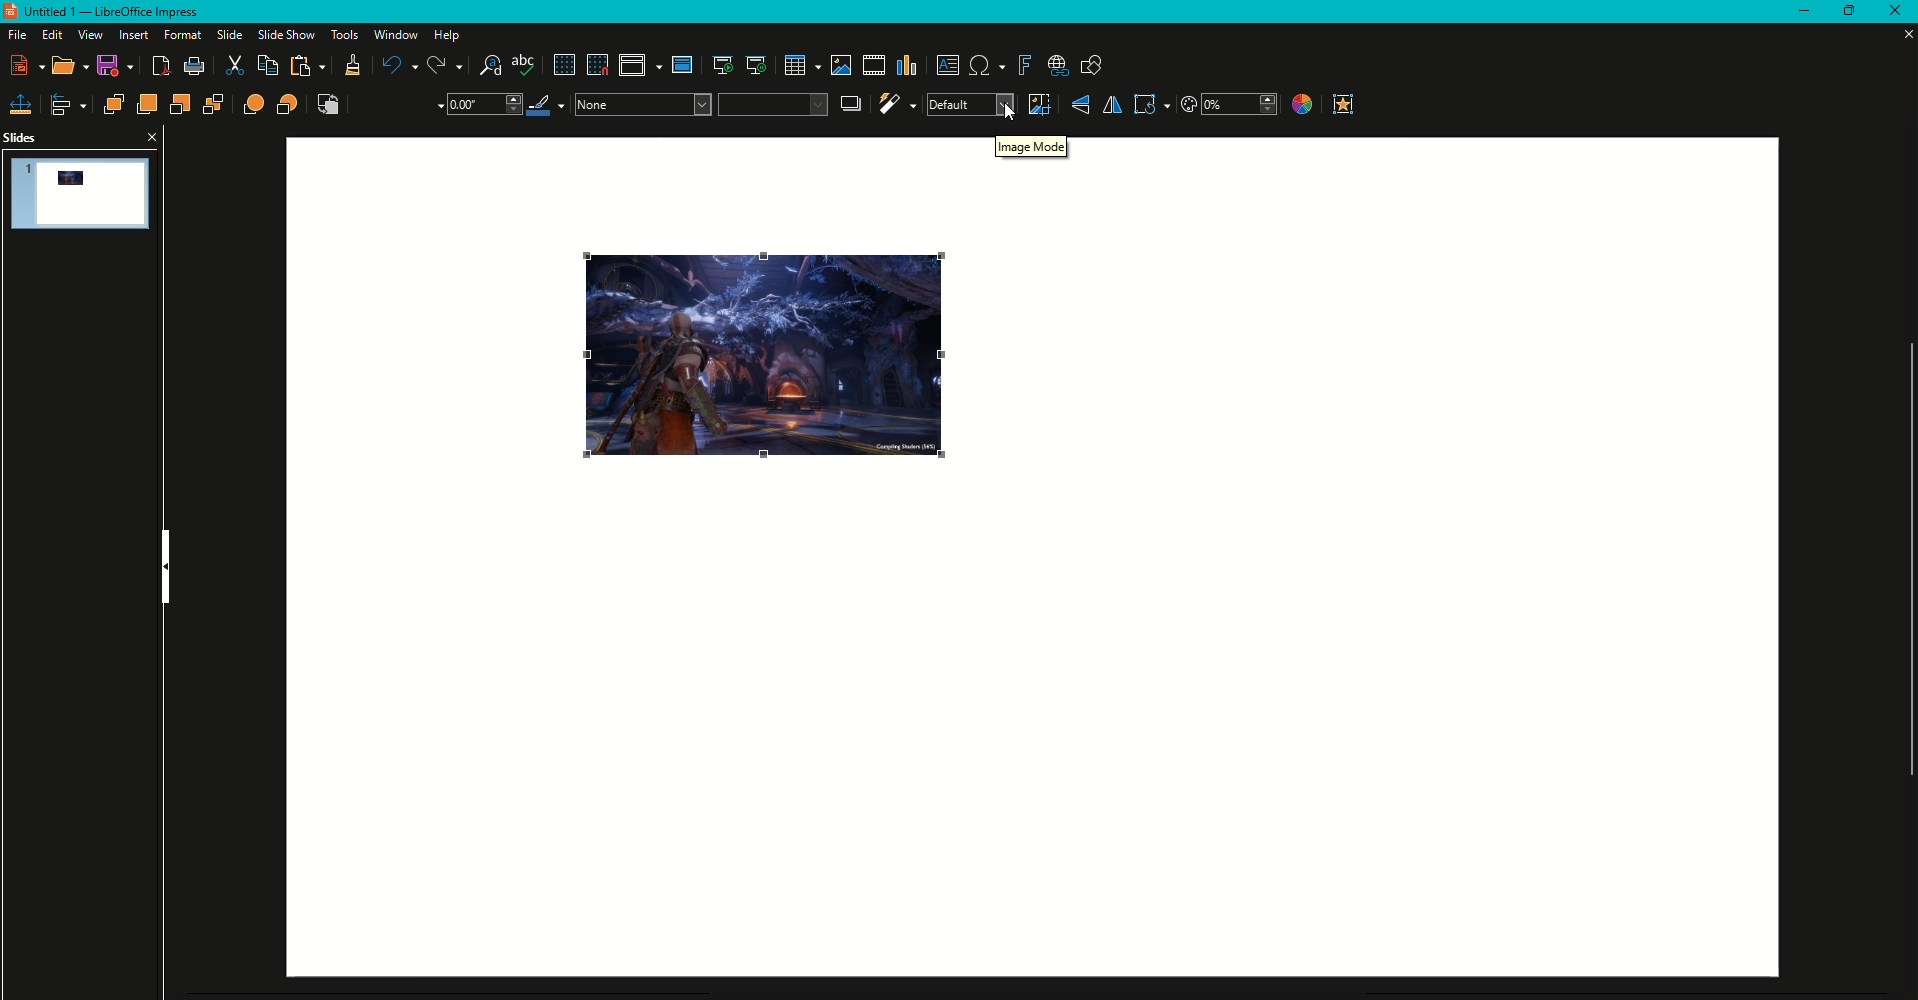 Image resolution: width=1918 pixels, height=1000 pixels. Describe the element at coordinates (490, 66) in the screenshot. I see `Find and Replace` at that location.